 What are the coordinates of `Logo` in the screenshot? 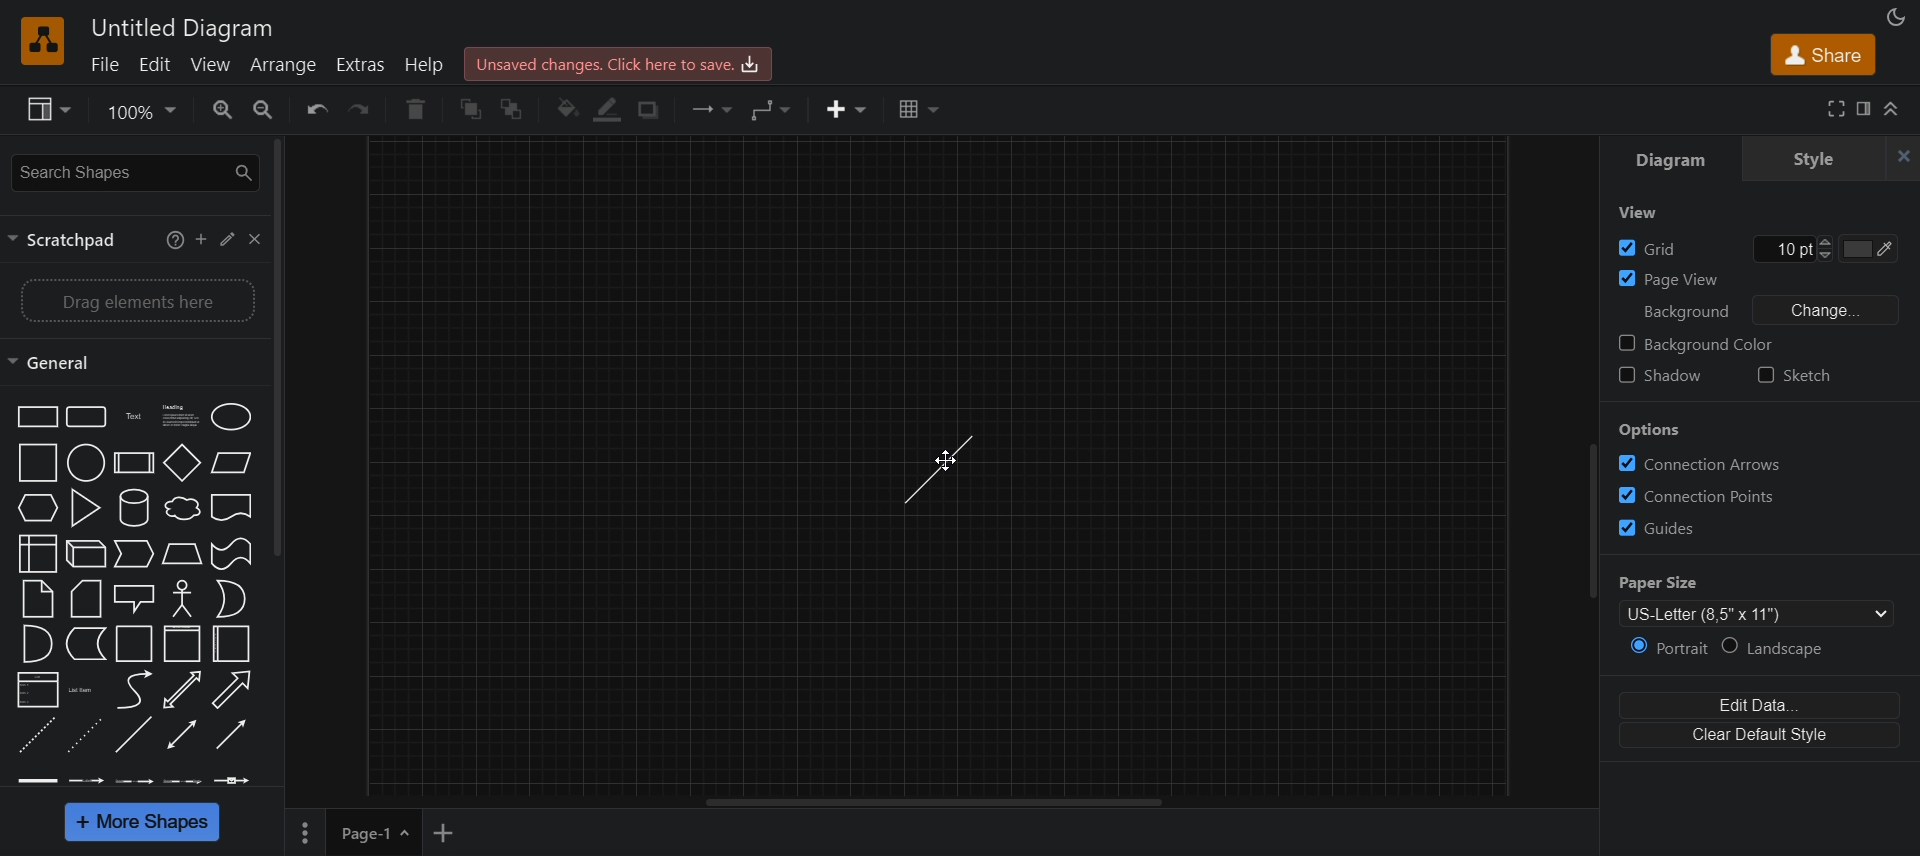 It's located at (46, 39).